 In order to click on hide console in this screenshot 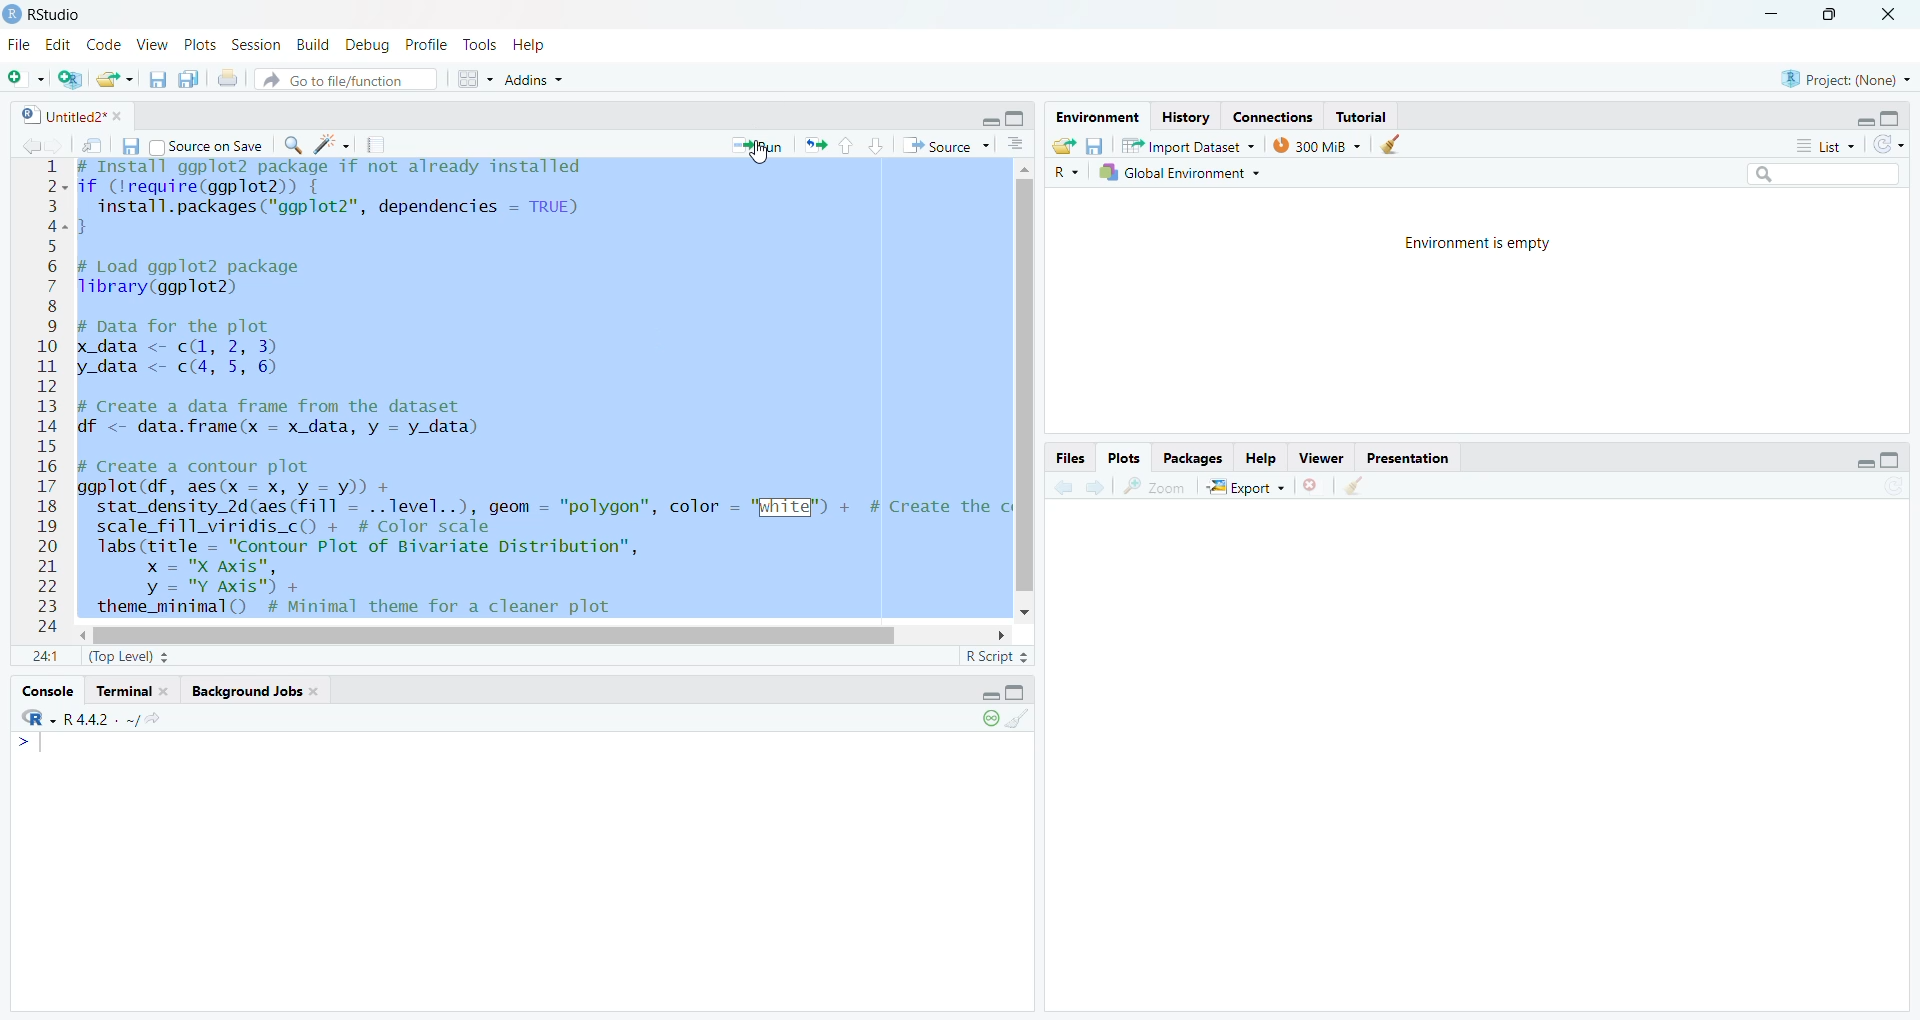, I will do `click(1021, 694)`.